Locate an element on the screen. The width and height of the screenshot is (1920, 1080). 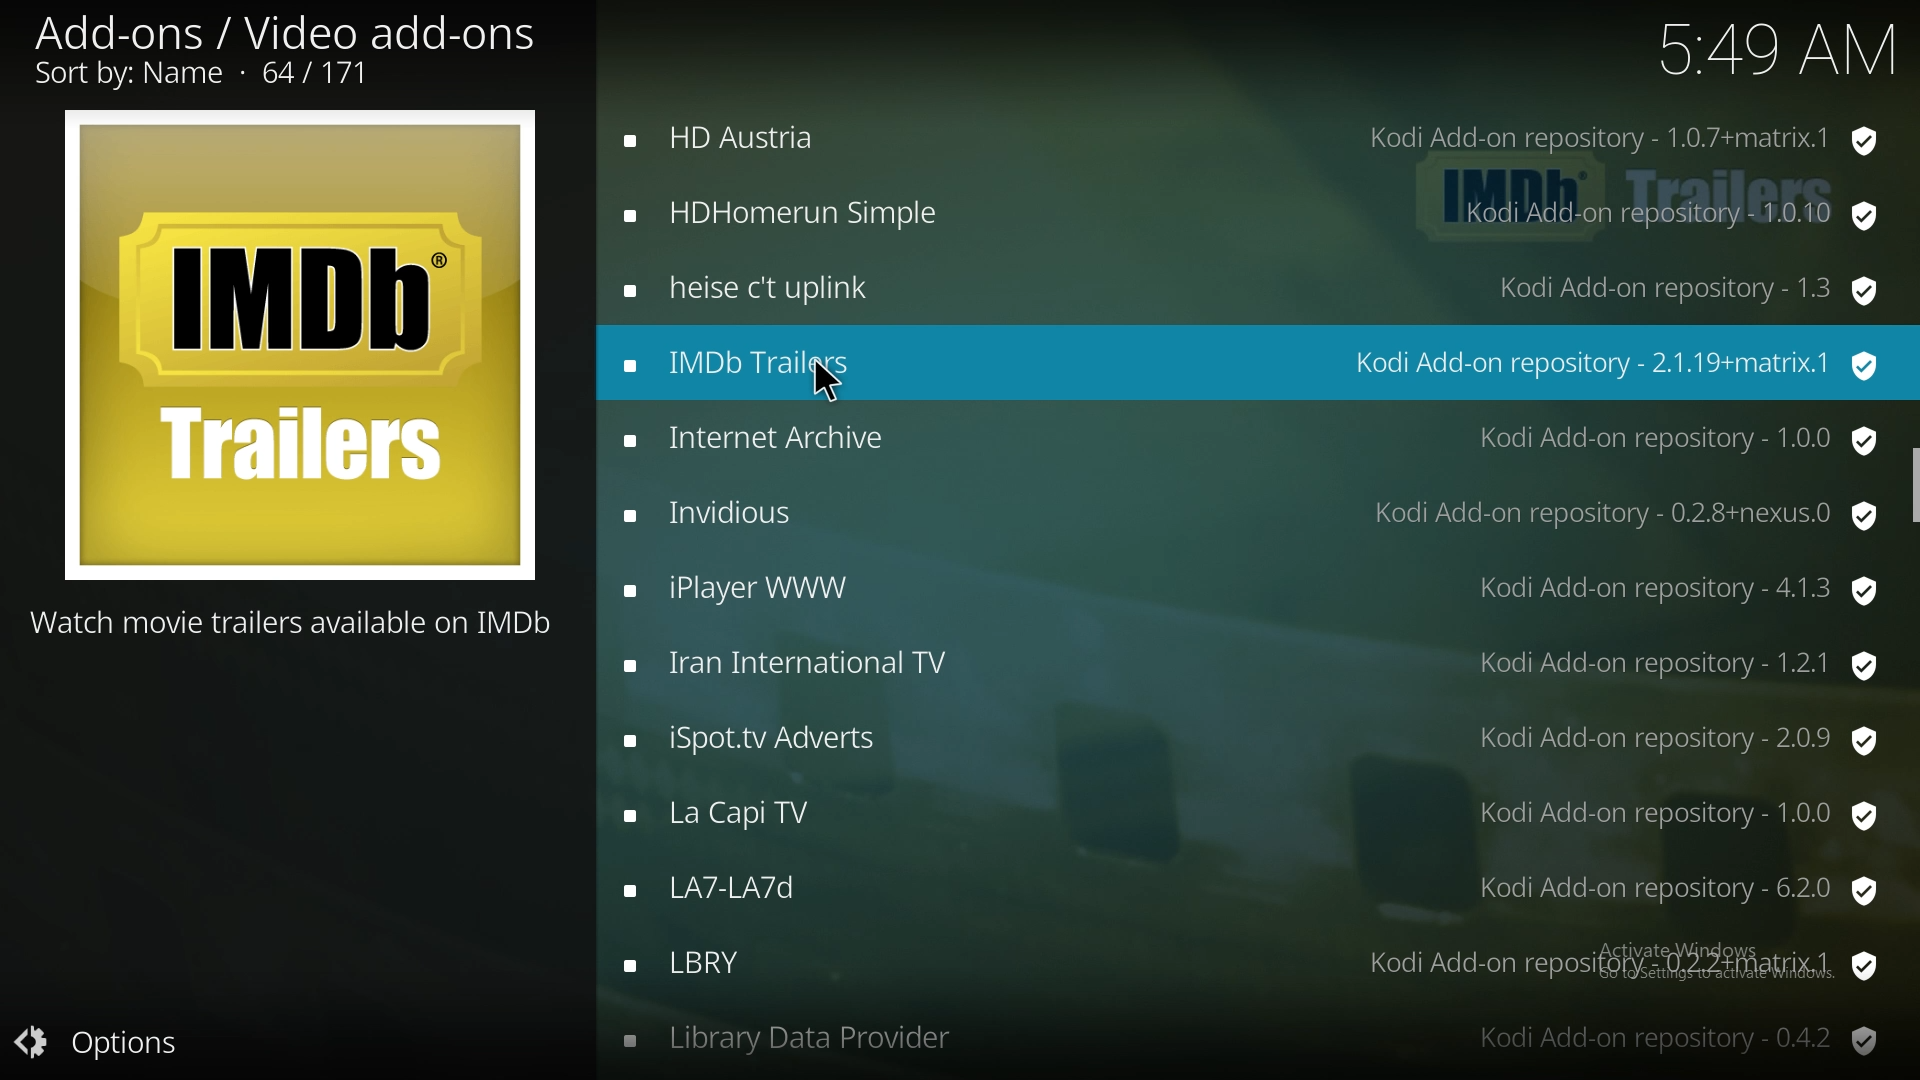
add on is located at coordinates (1251, 589).